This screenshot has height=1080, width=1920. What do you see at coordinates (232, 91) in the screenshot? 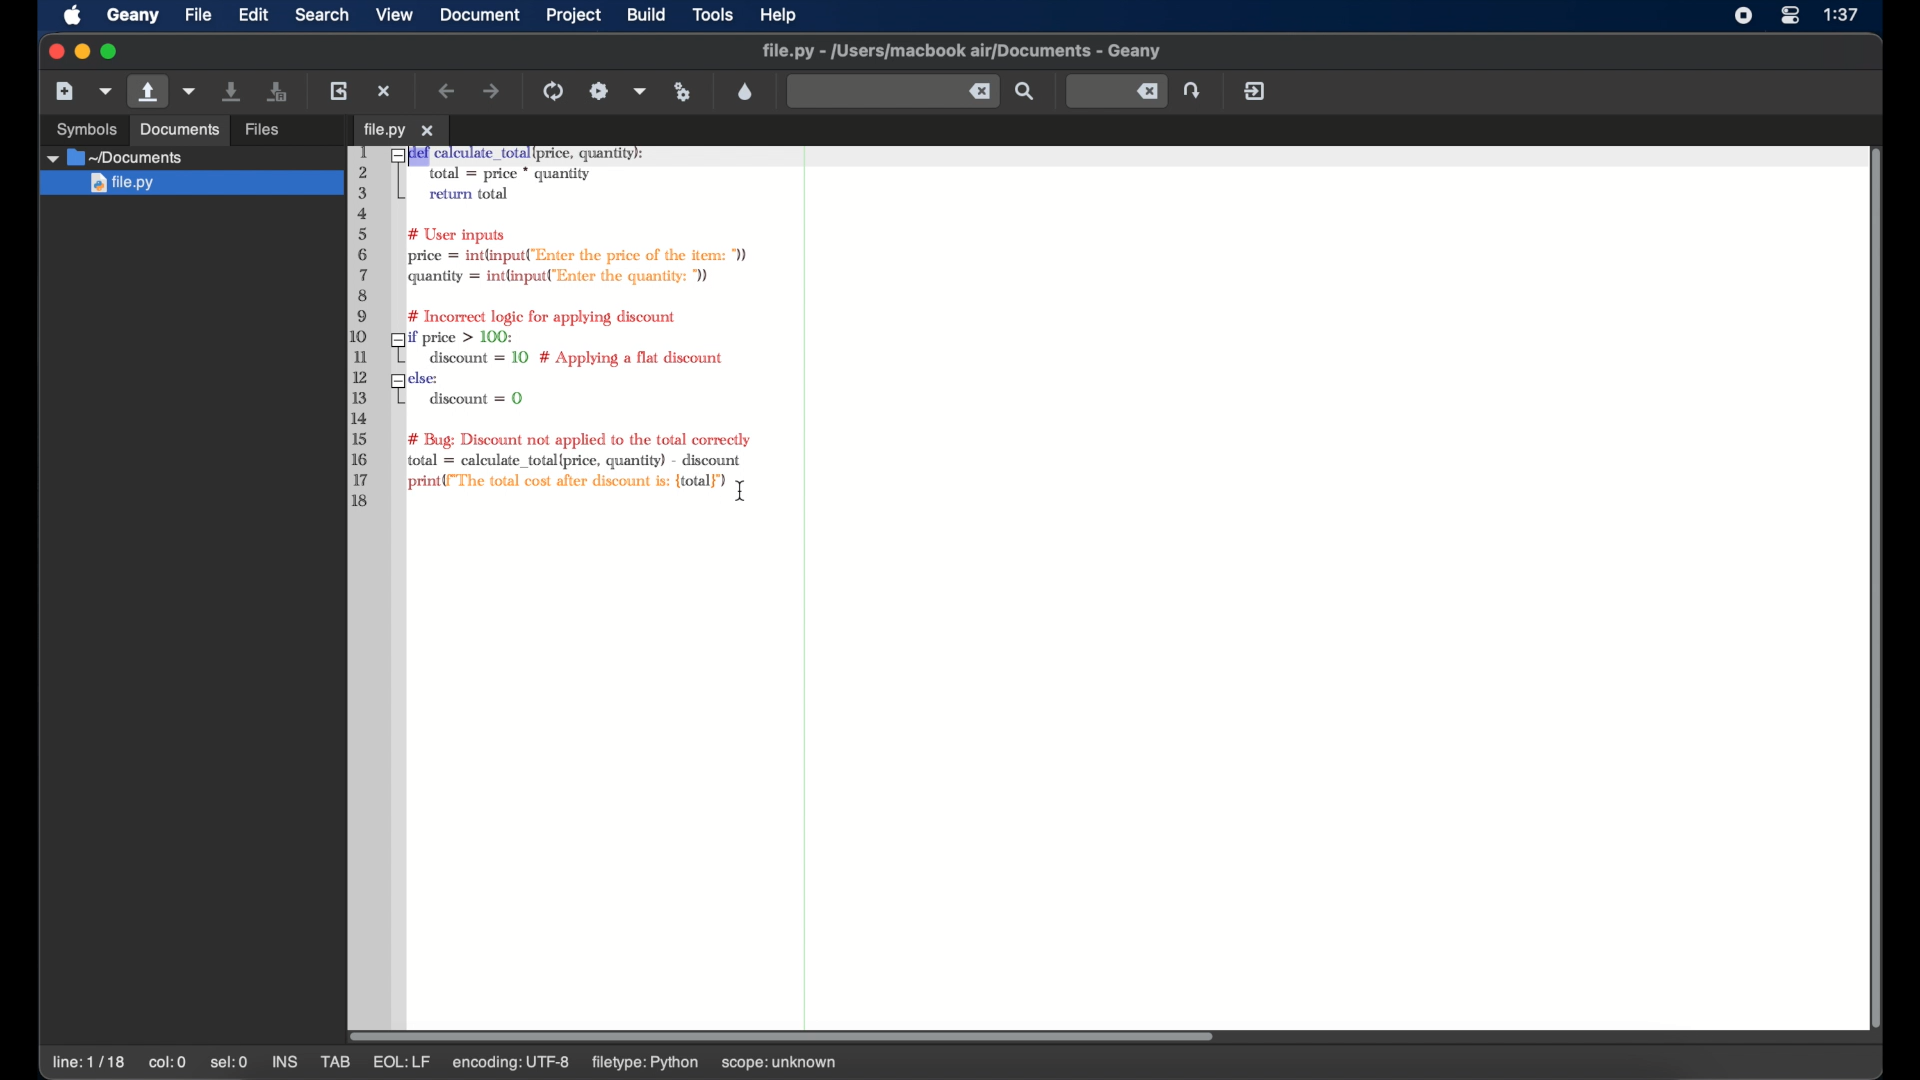
I see `save current file` at bounding box center [232, 91].